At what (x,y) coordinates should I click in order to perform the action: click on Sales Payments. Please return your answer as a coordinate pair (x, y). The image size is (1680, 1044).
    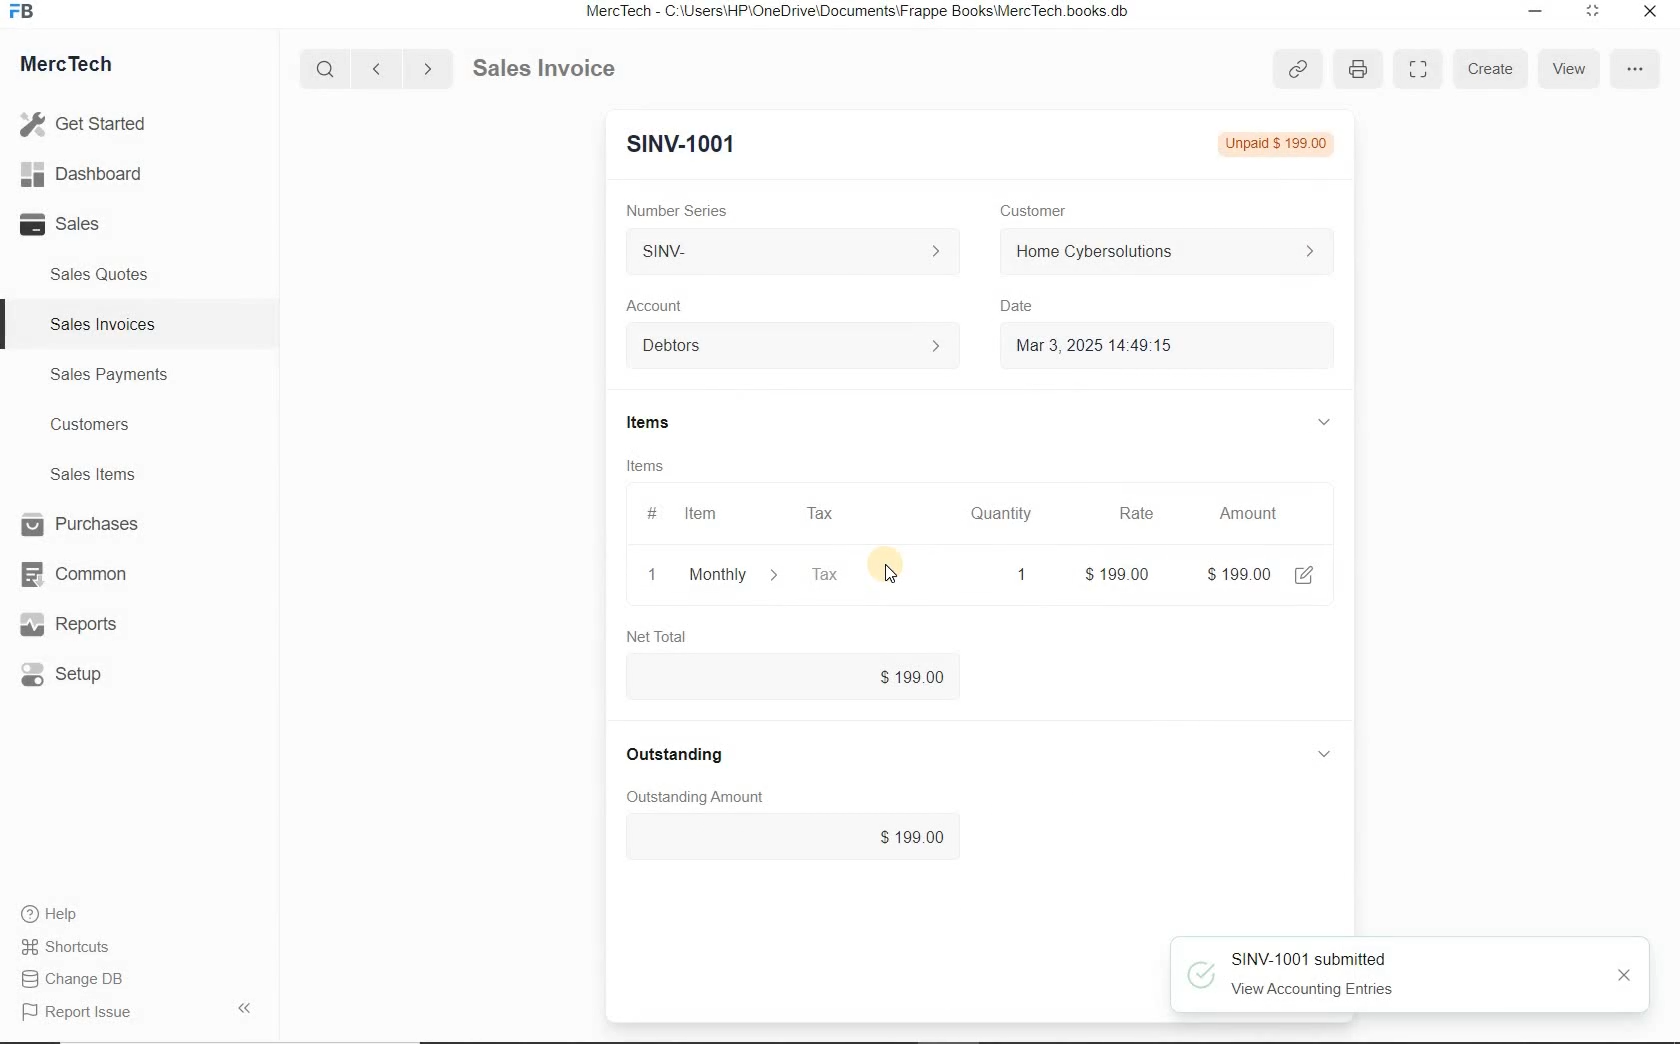
    Looking at the image, I should click on (106, 375).